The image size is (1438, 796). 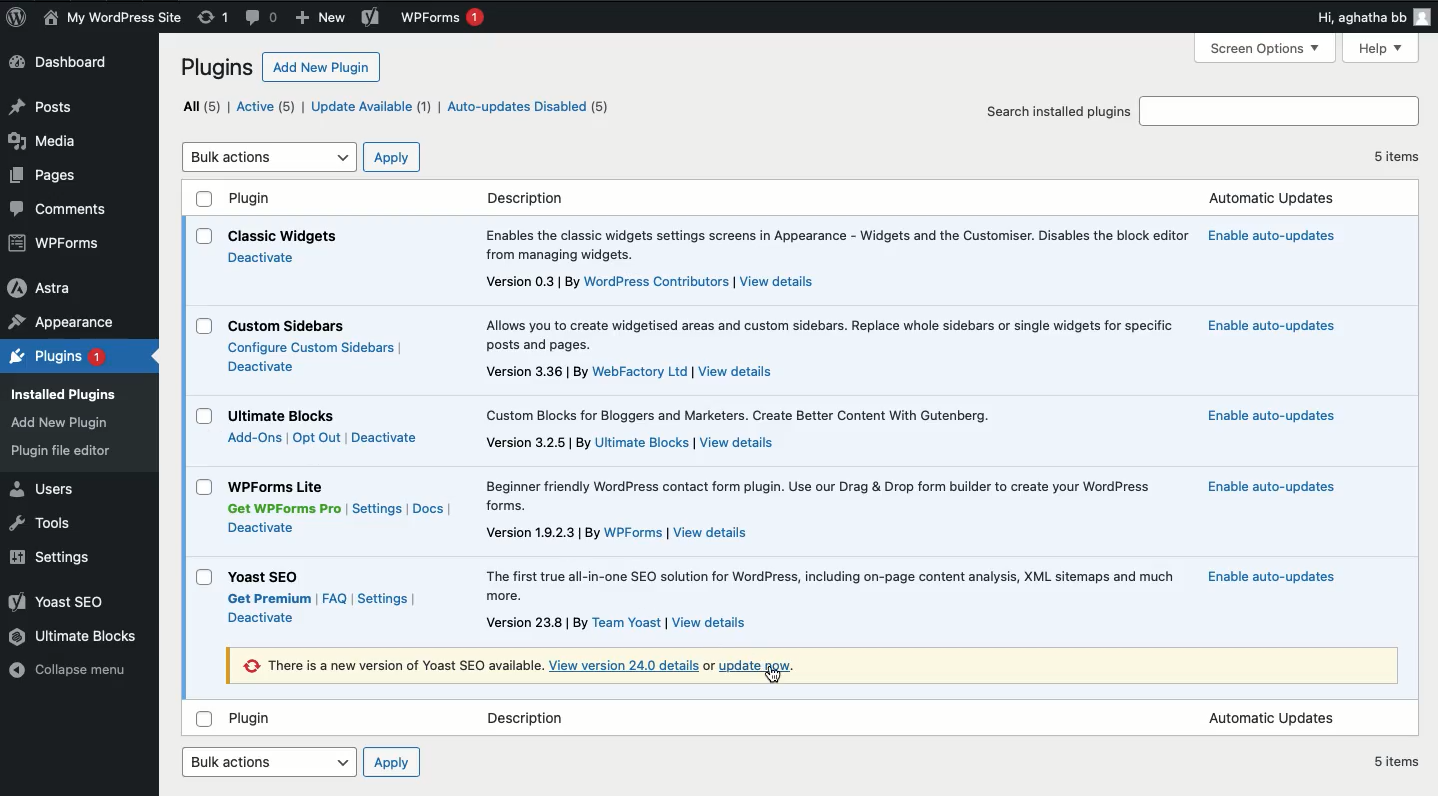 What do you see at coordinates (1269, 47) in the screenshot?
I see `Screen options` at bounding box center [1269, 47].